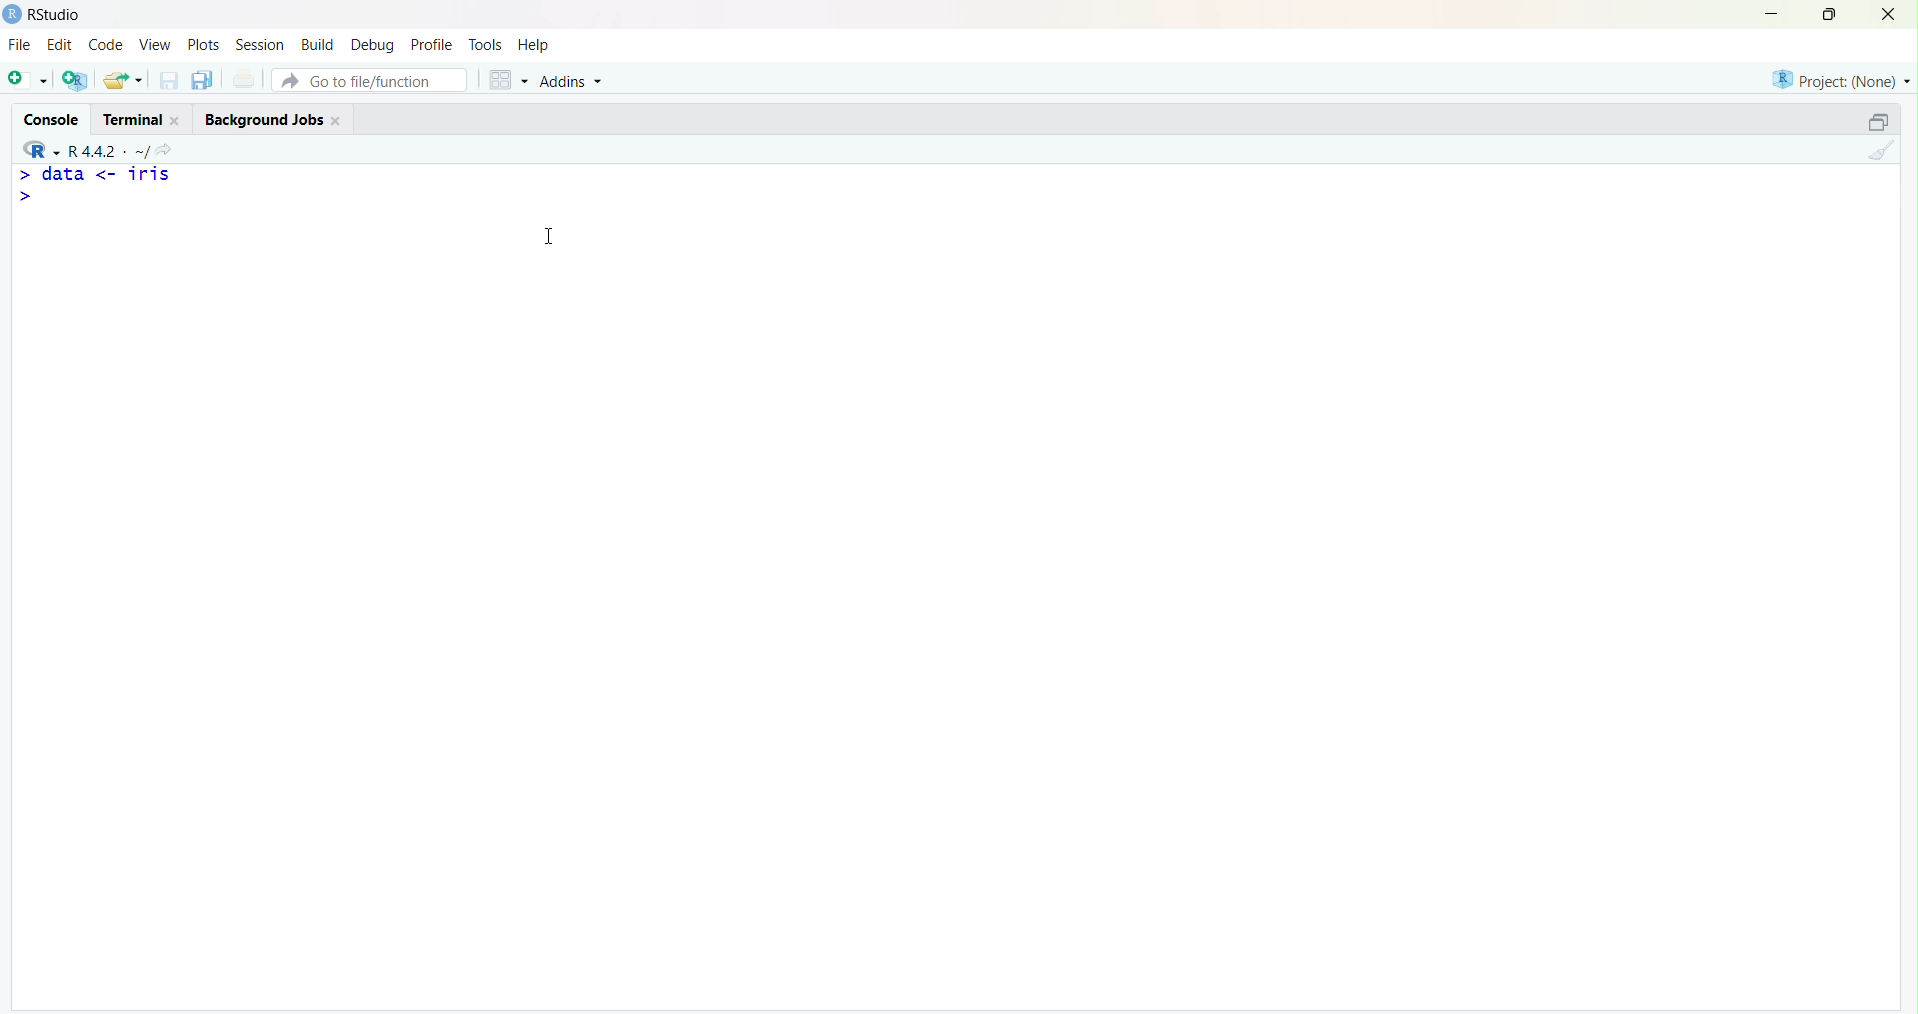  Describe the element at coordinates (140, 116) in the screenshot. I see `Terminal` at that location.